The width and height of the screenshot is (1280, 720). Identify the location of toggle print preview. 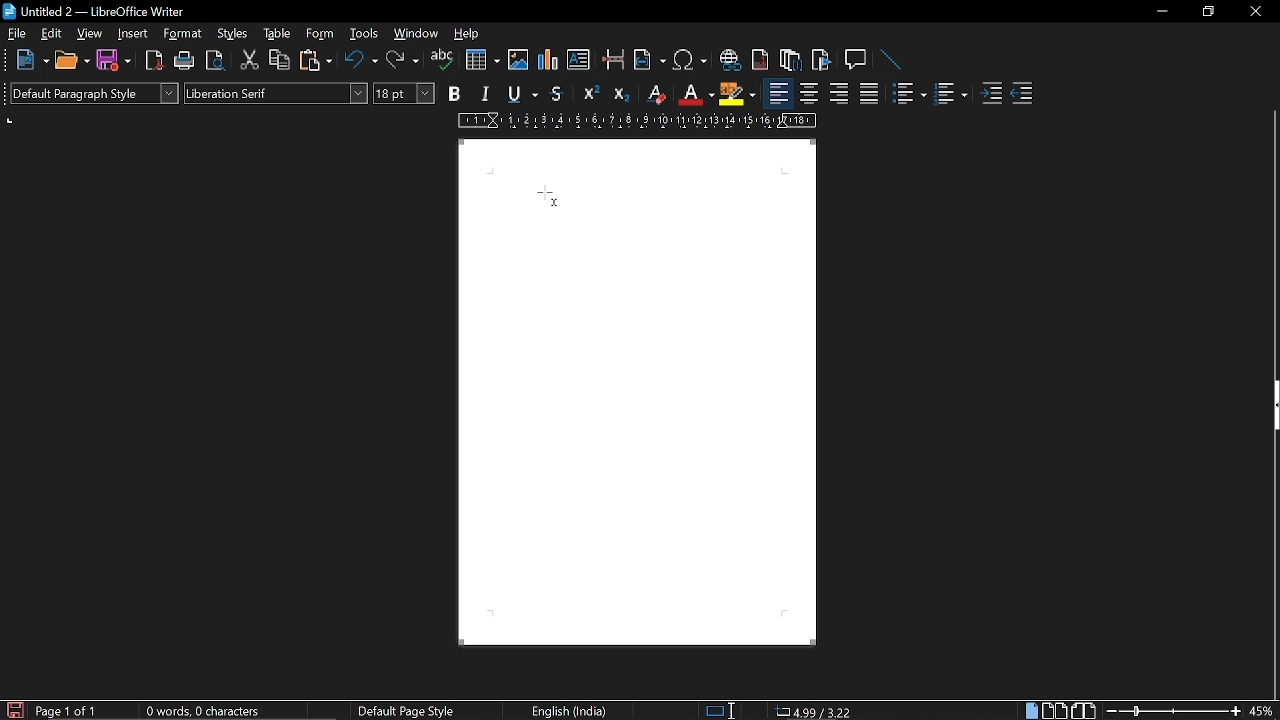
(213, 61).